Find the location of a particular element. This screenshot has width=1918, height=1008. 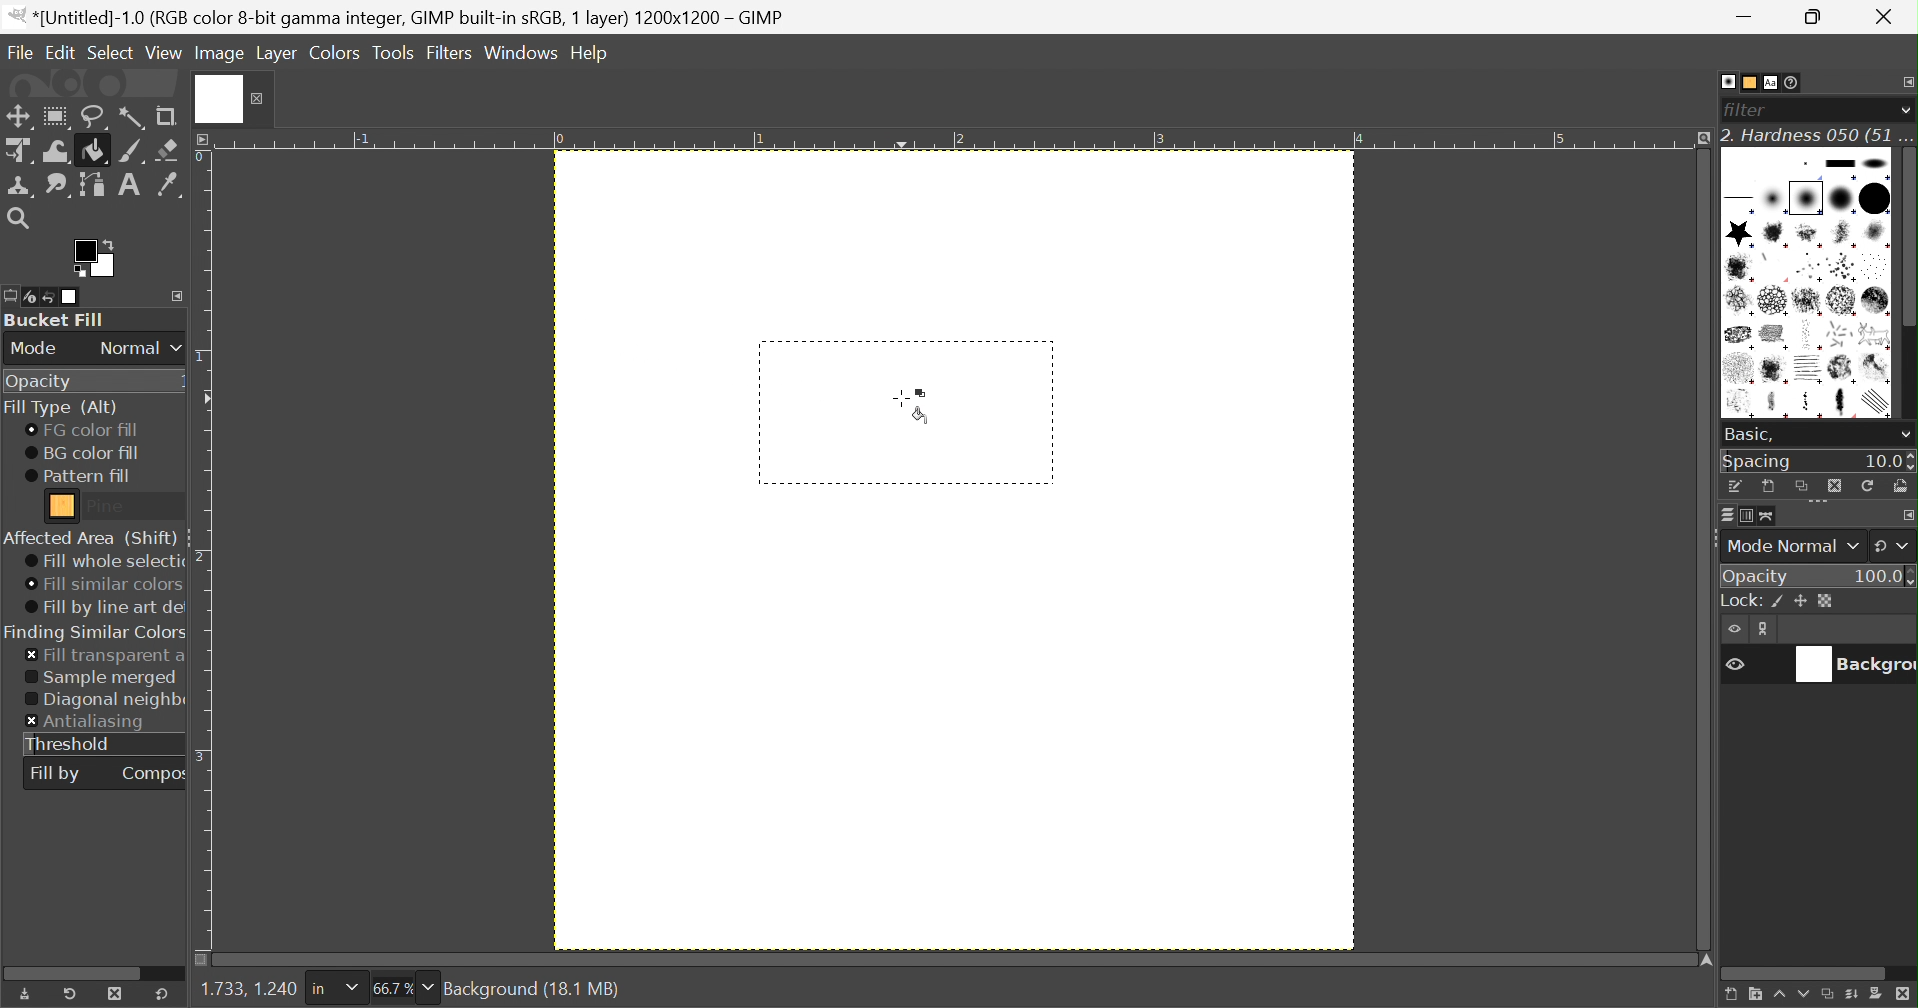

Drop down is located at coordinates (429, 987).